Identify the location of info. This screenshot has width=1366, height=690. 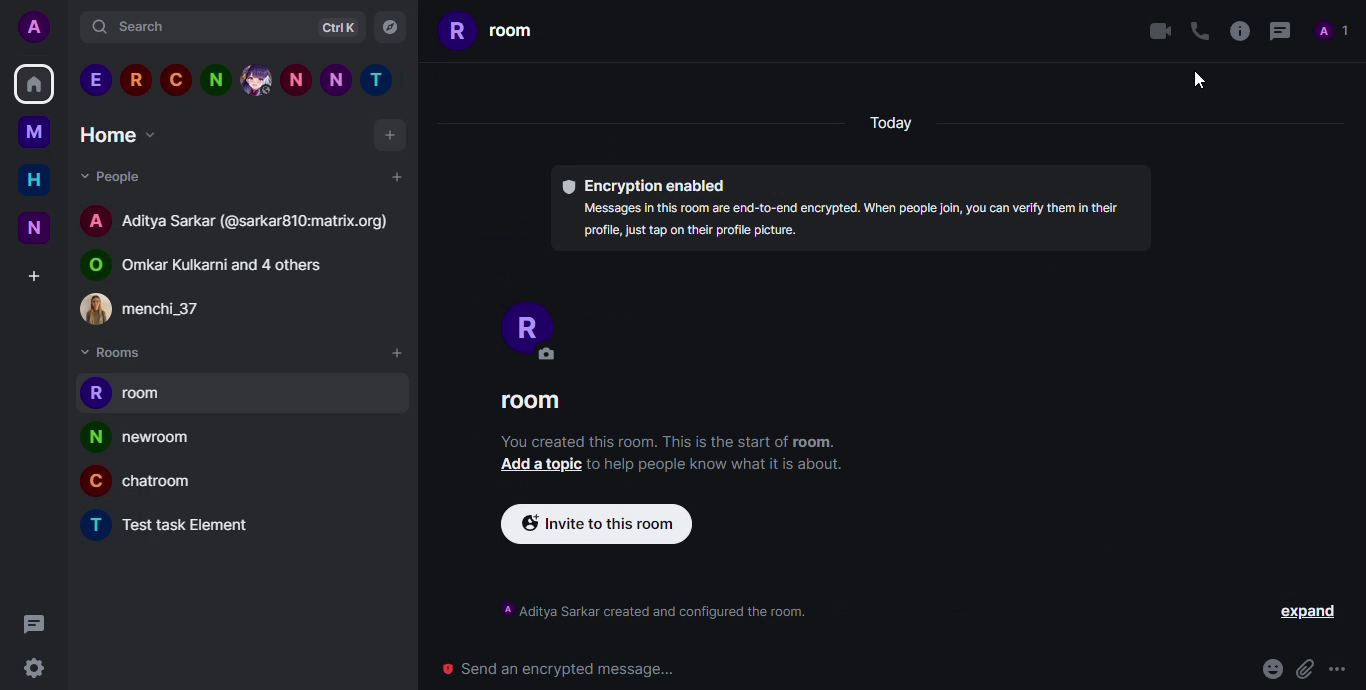
(855, 222).